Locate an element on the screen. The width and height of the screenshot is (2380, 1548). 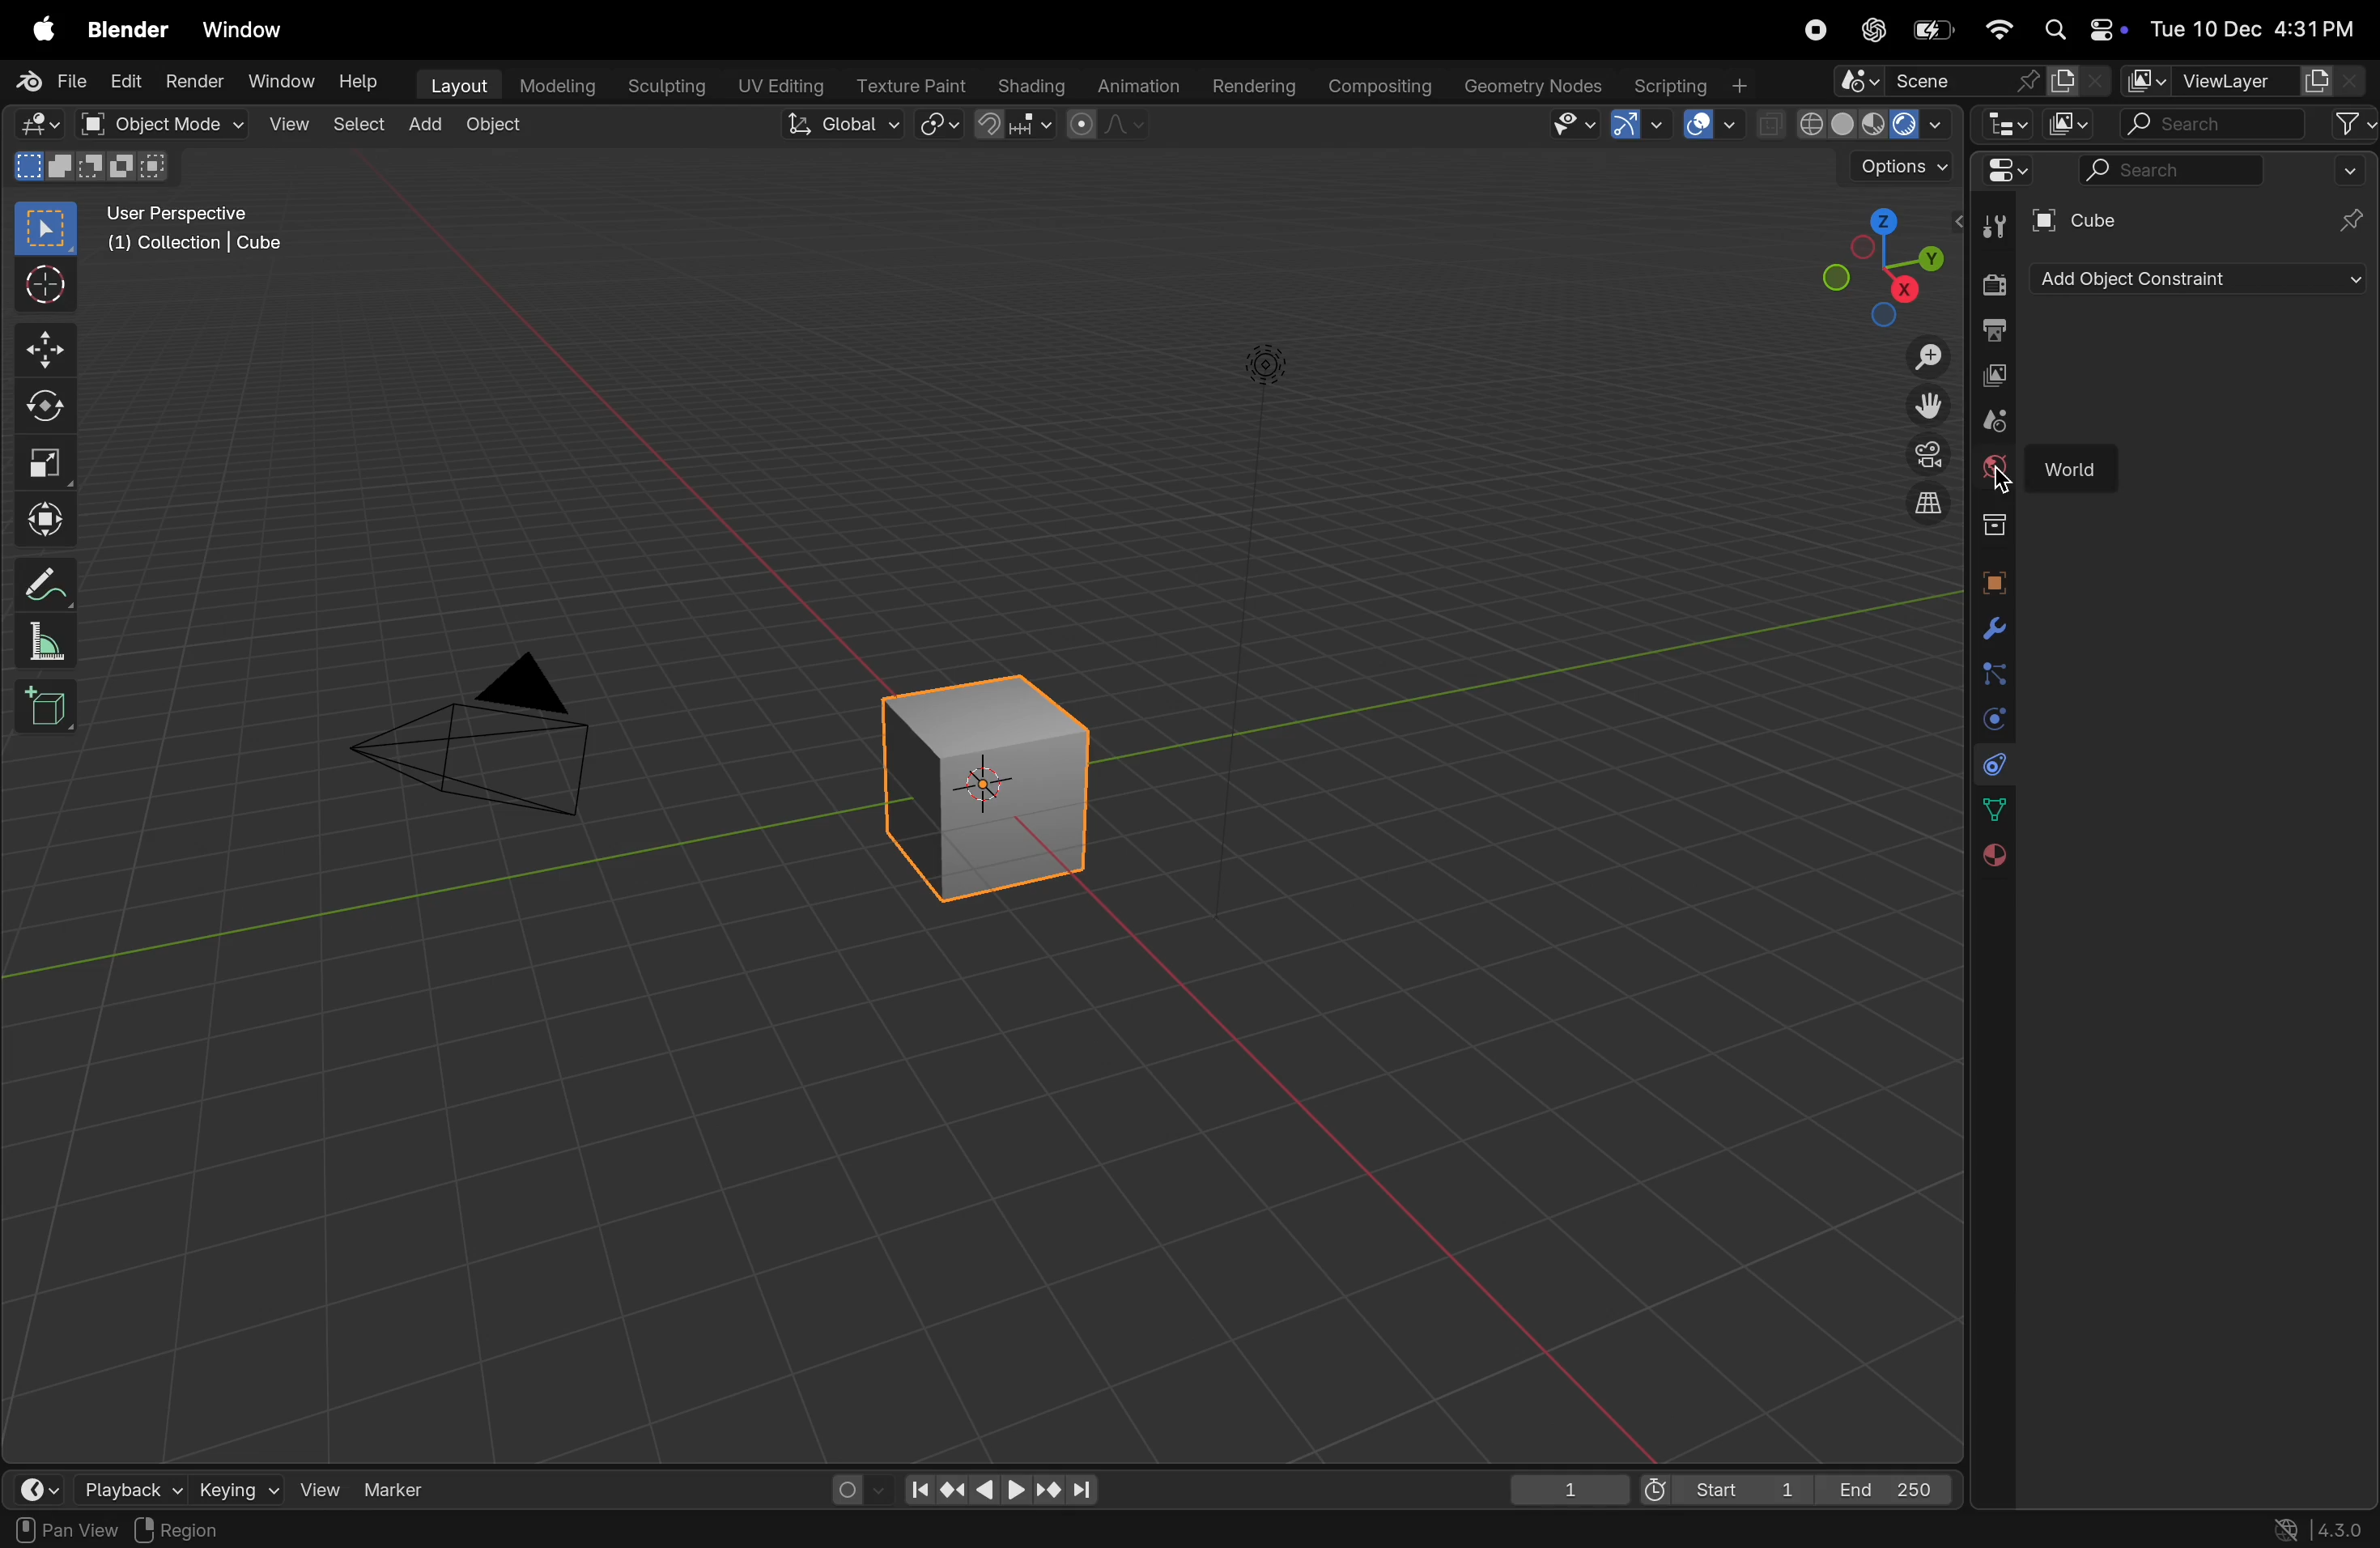
add objects and constraints is located at coordinates (2202, 279).